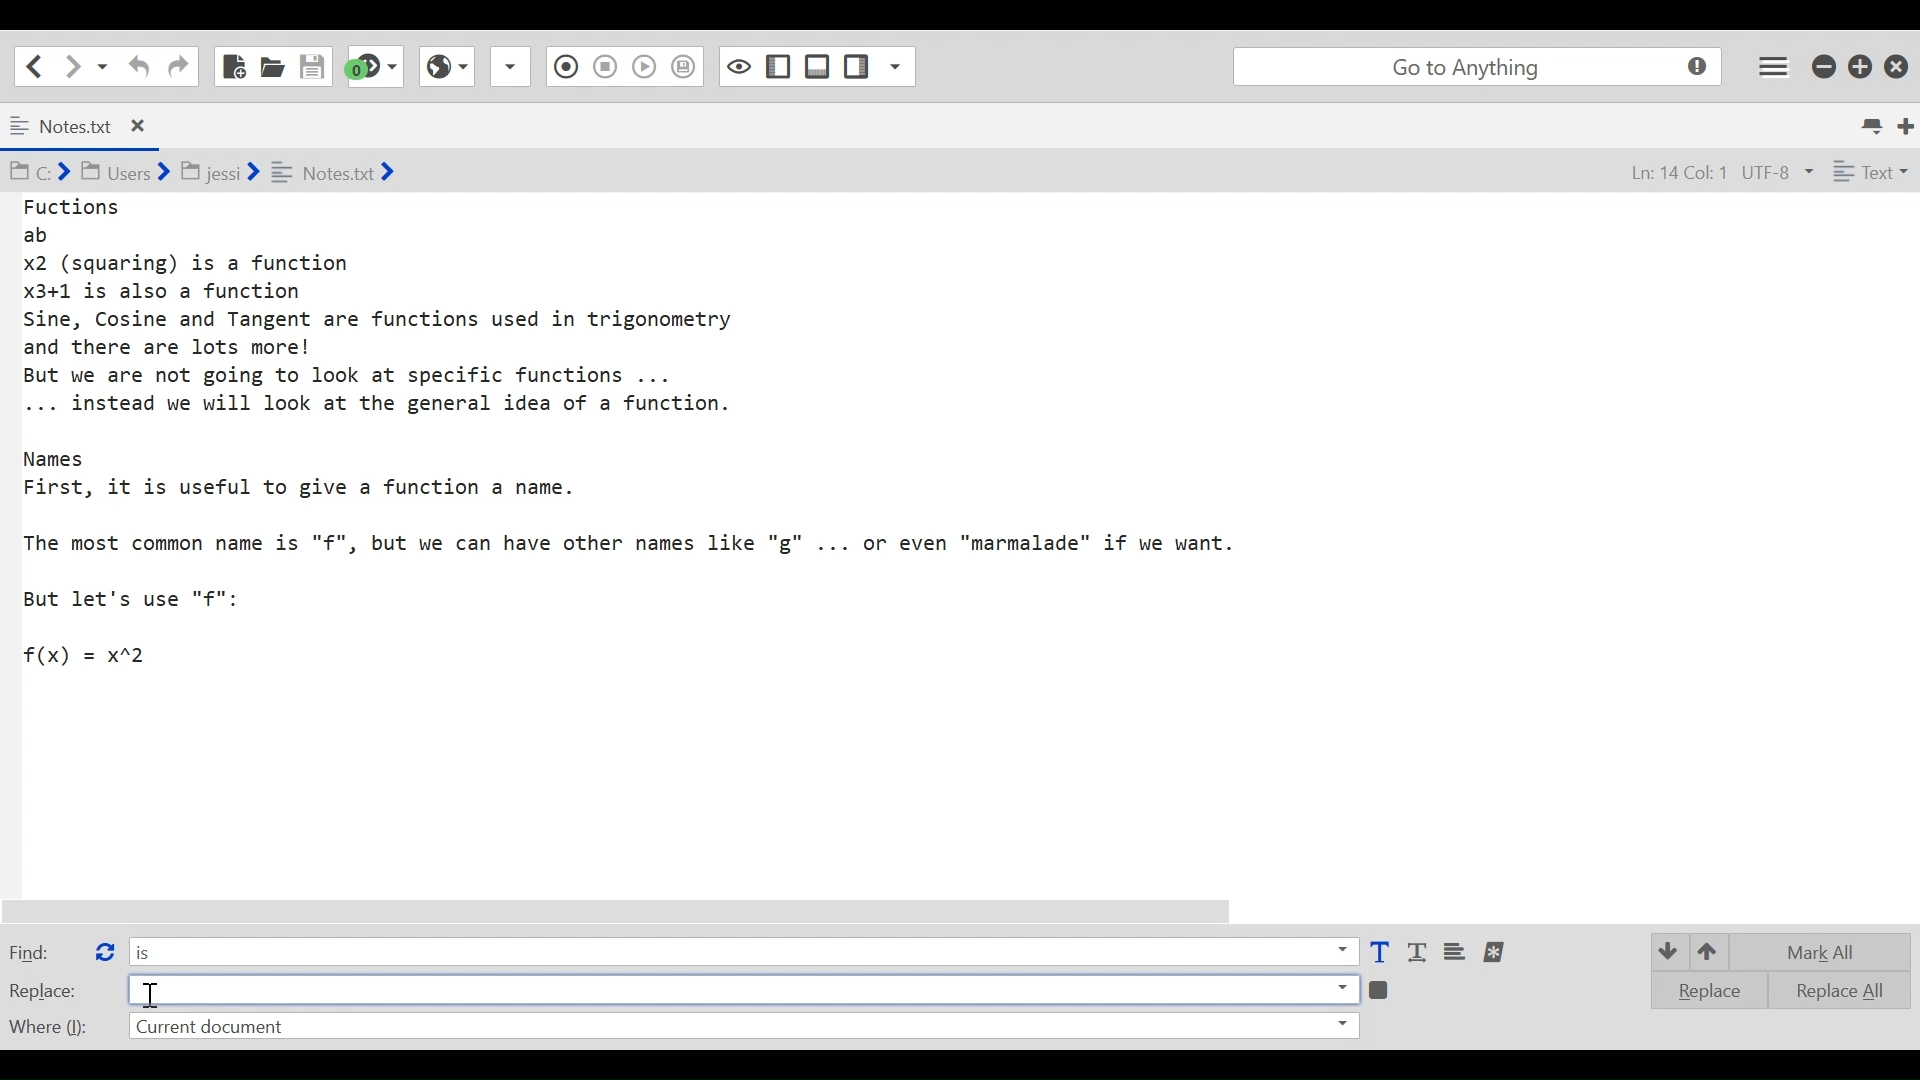  What do you see at coordinates (1907, 124) in the screenshot?
I see `New Tab` at bounding box center [1907, 124].